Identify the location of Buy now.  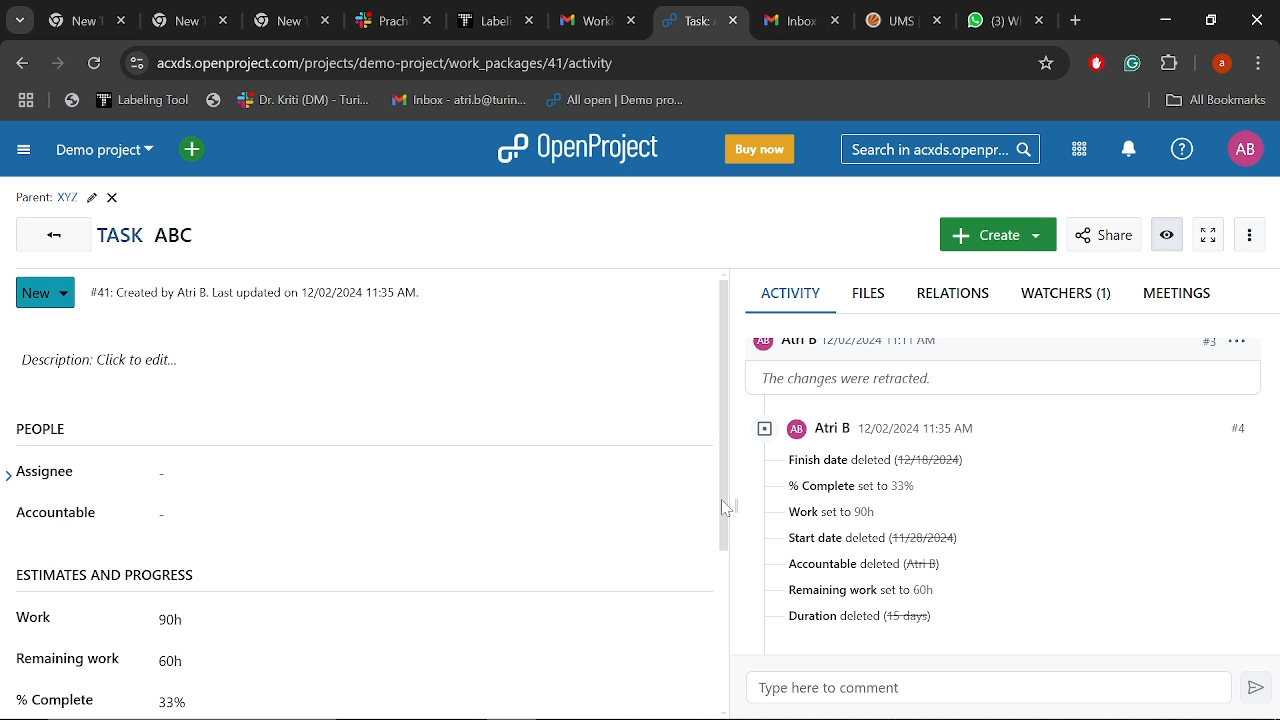
(762, 150).